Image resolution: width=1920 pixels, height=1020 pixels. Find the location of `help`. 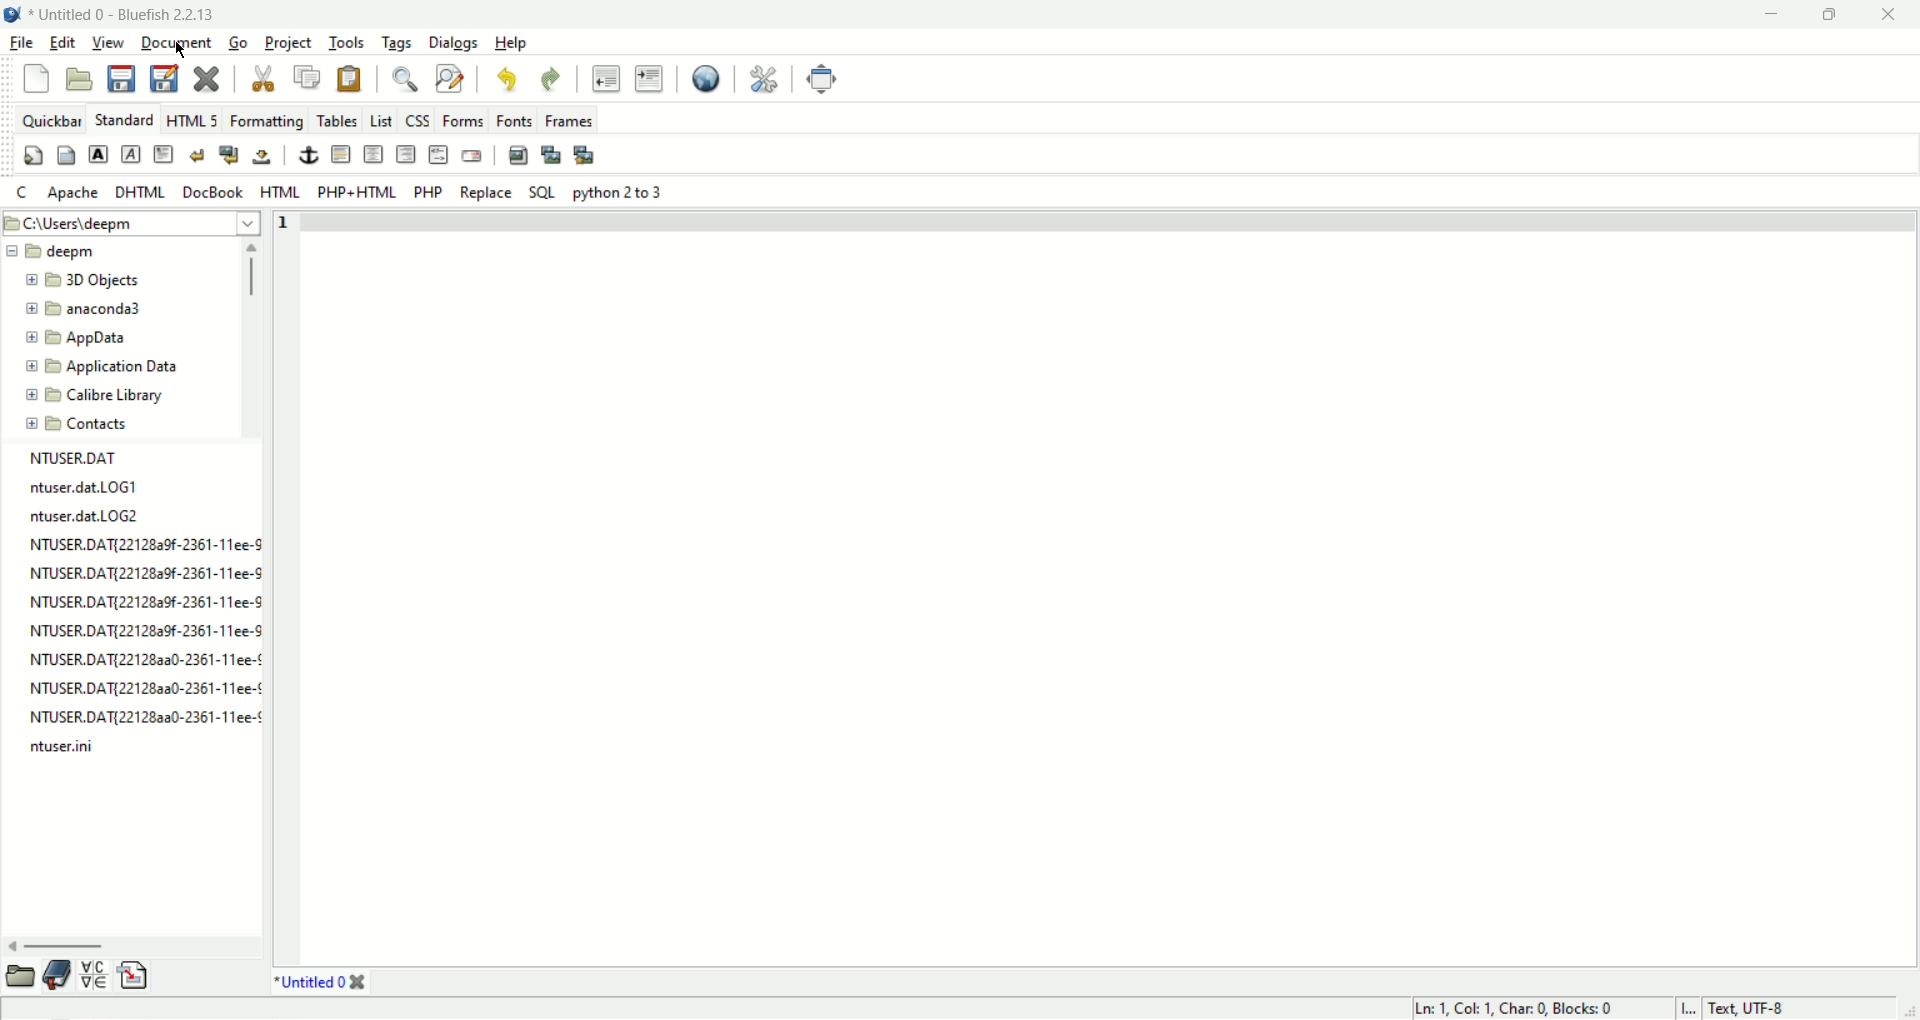

help is located at coordinates (511, 42).